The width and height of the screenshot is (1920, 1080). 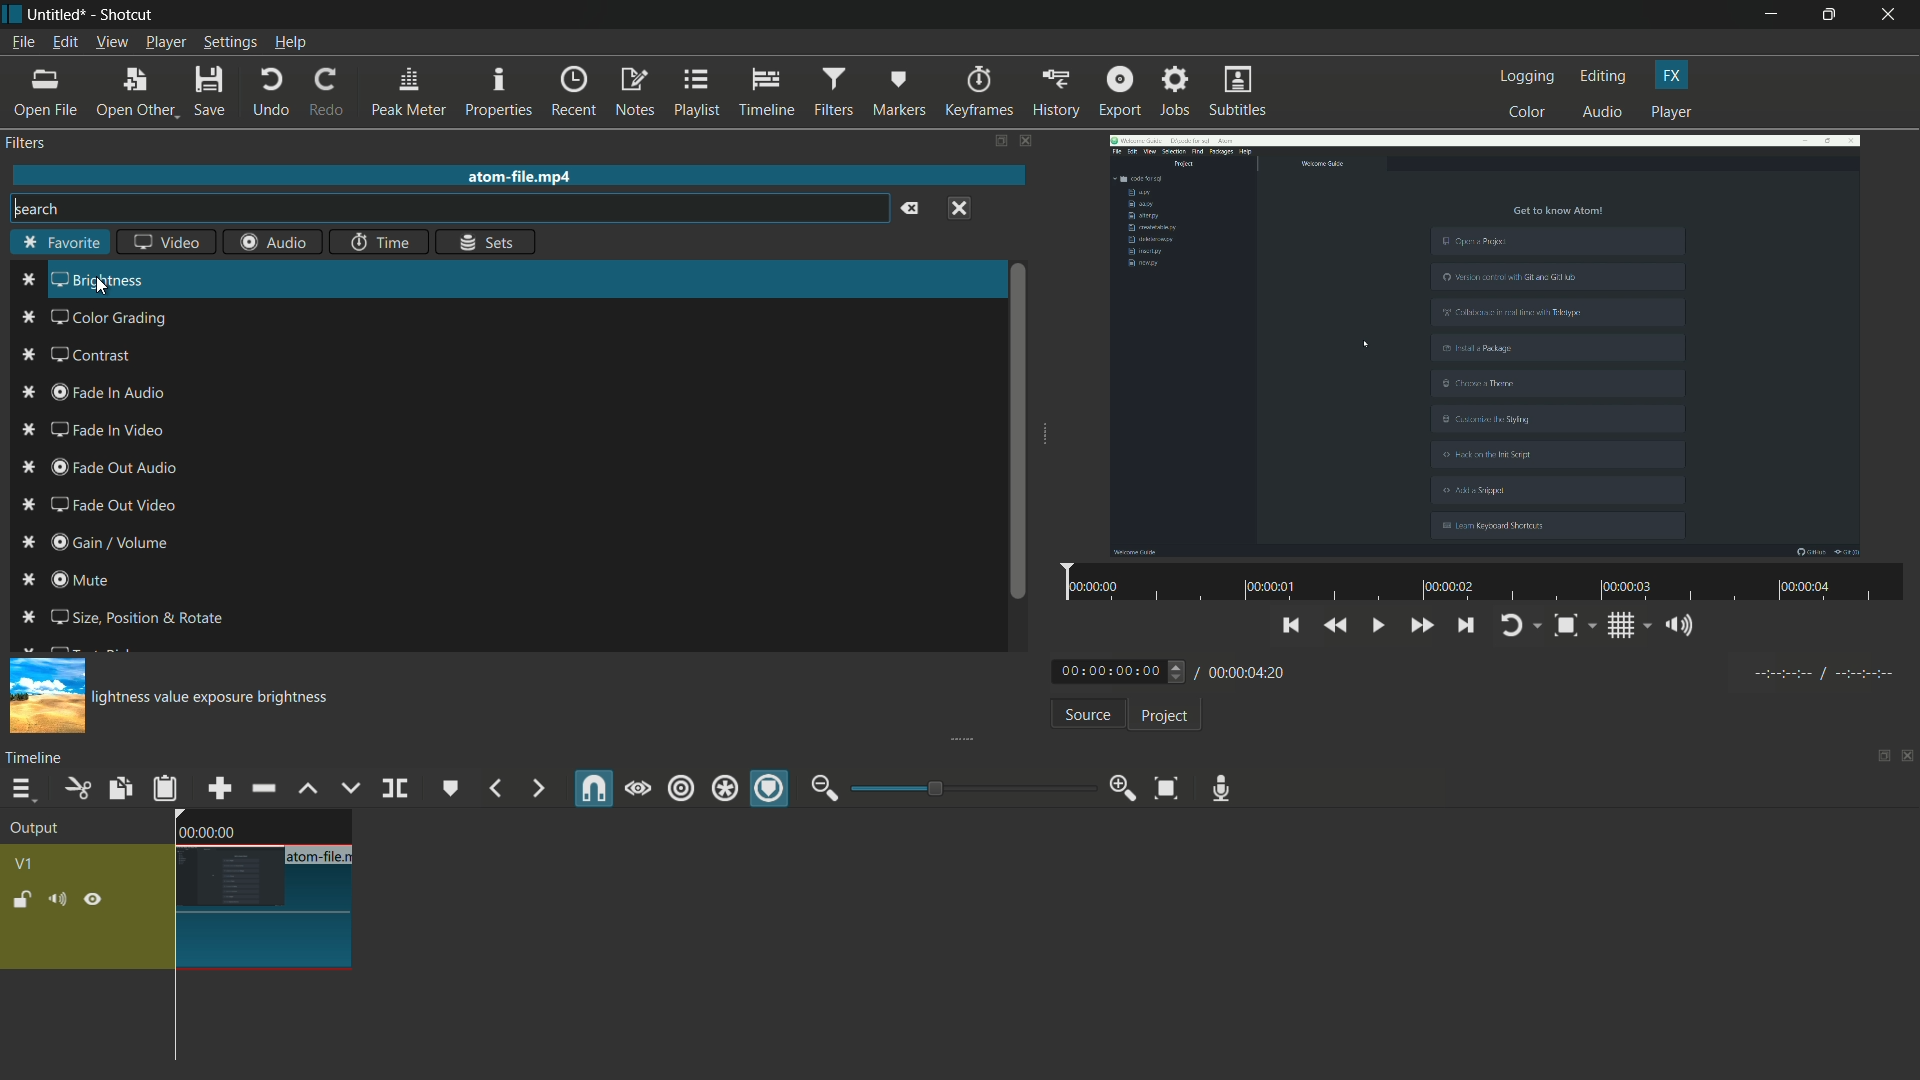 What do you see at coordinates (1672, 75) in the screenshot?
I see `fx` at bounding box center [1672, 75].